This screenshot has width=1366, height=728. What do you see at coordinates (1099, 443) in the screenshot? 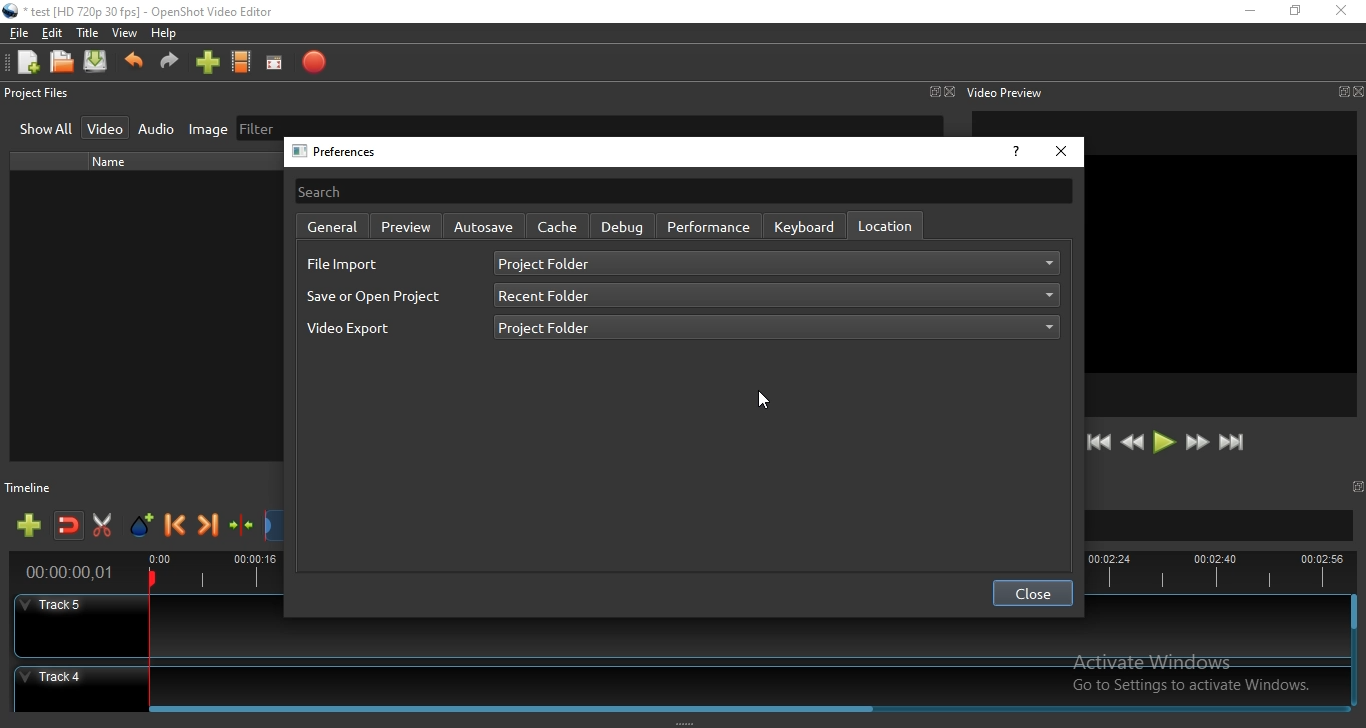
I see `Jump to start` at bounding box center [1099, 443].